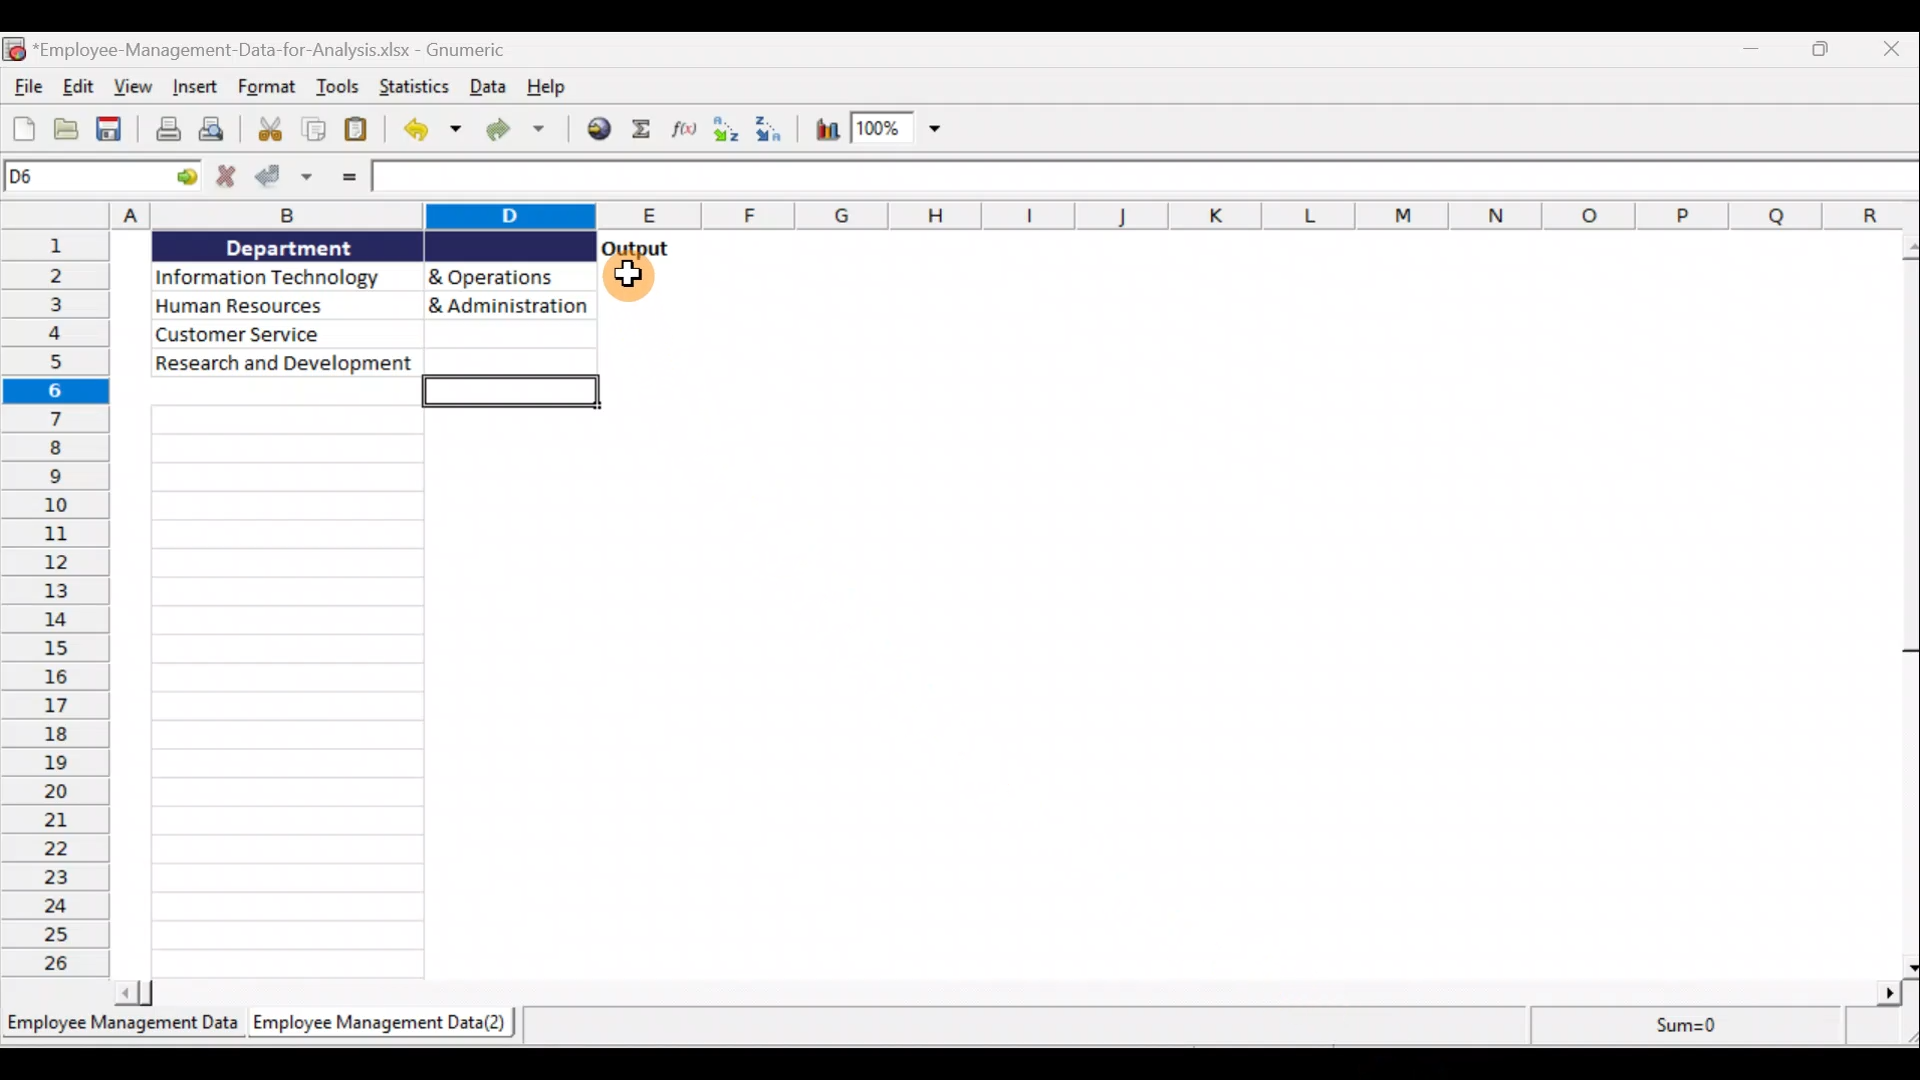 This screenshot has height=1080, width=1920. What do you see at coordinates (724, 131) in the screenshot?
I see `Sort Ascending` at bounding box center [724, 131].